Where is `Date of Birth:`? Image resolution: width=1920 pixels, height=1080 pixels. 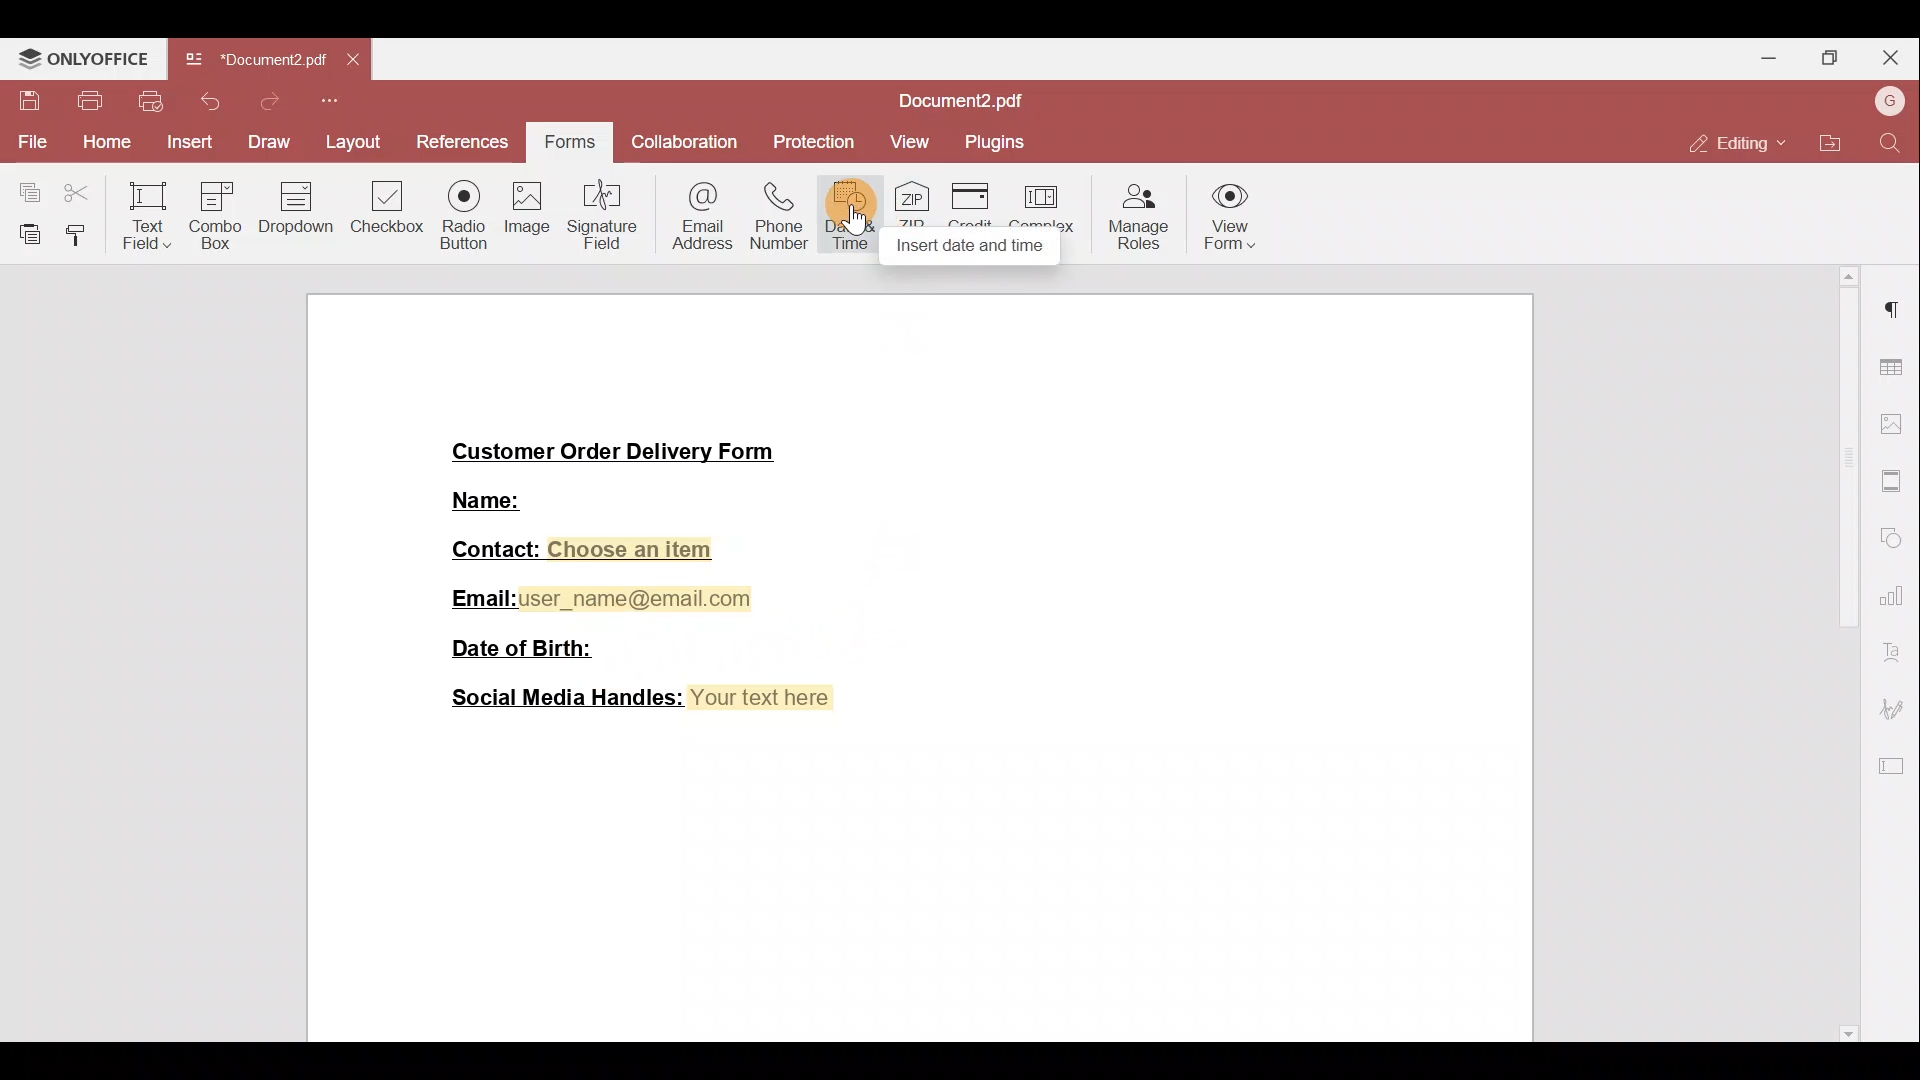
Date of Birth: is located at coordinates (519, 646).